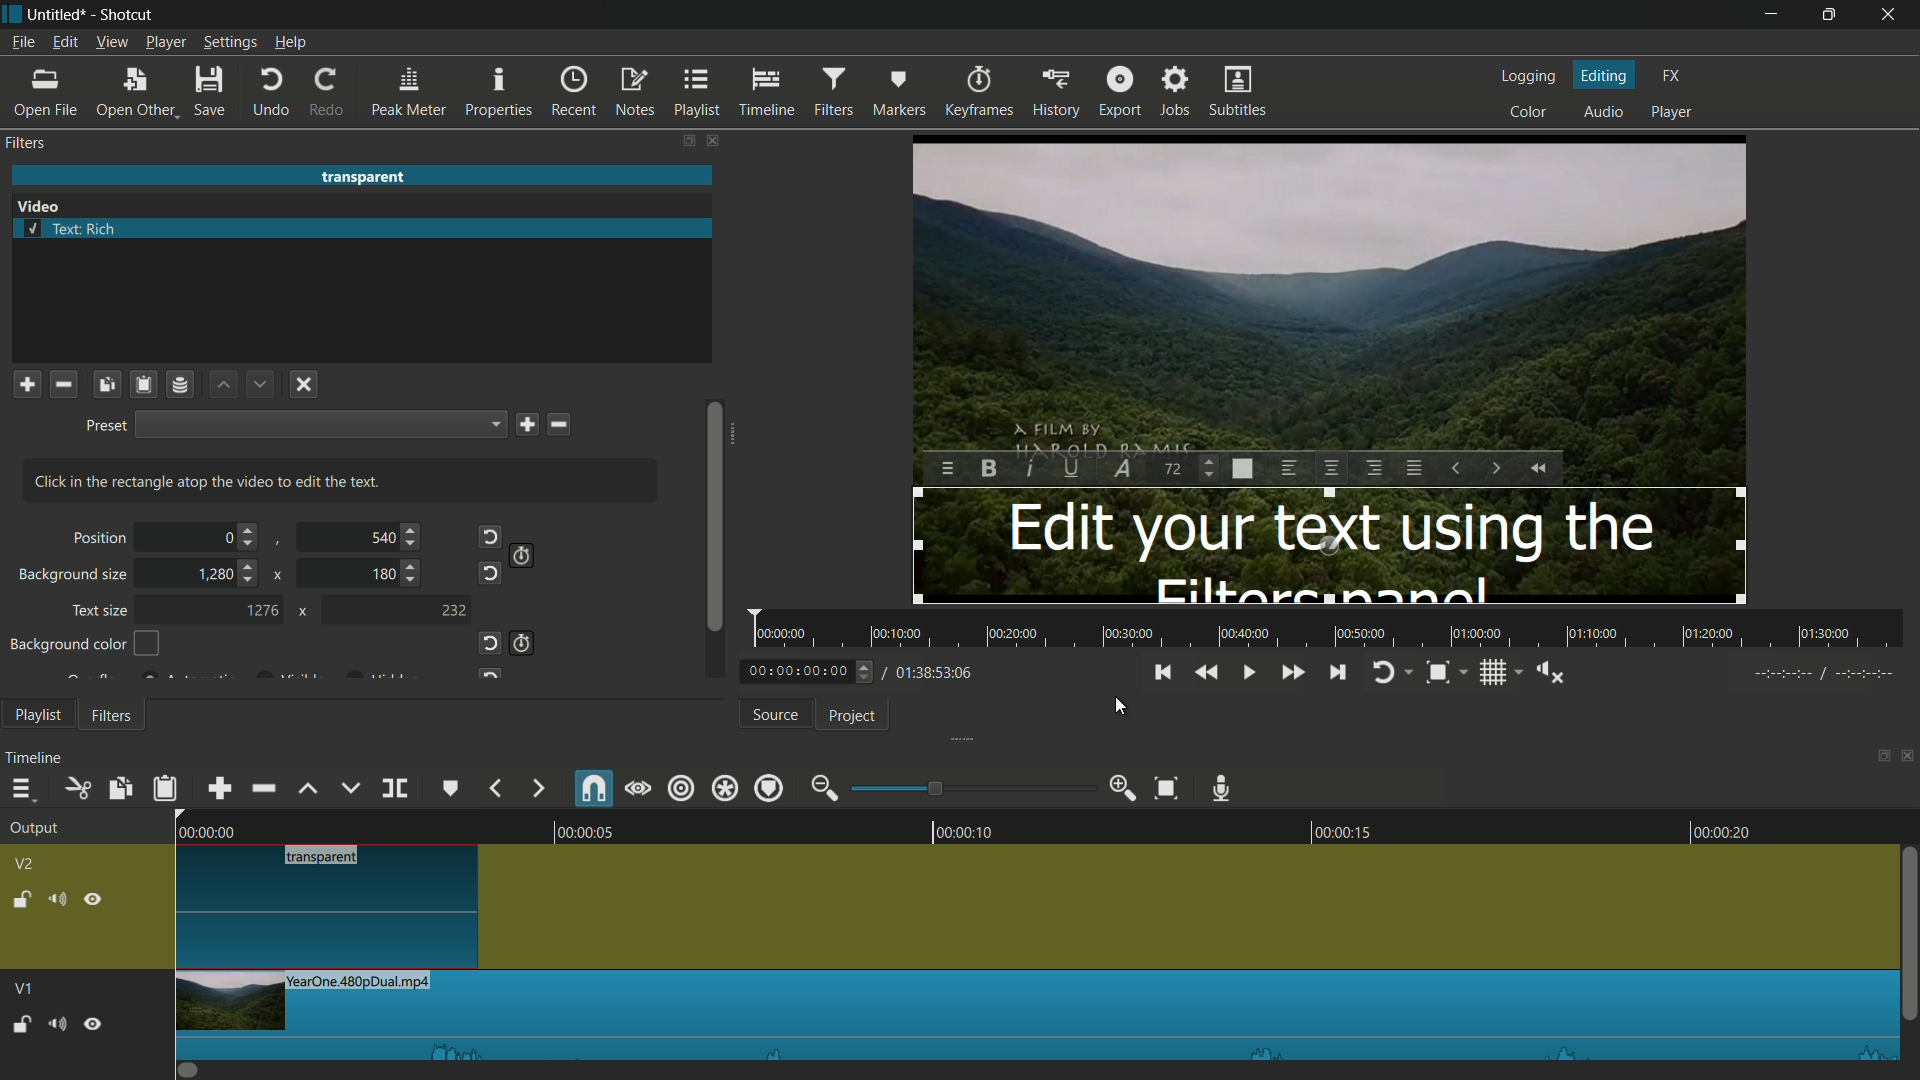 The width and height of the screenshot is (1920, 1080). I want to click on playlist, so click(37, 714).